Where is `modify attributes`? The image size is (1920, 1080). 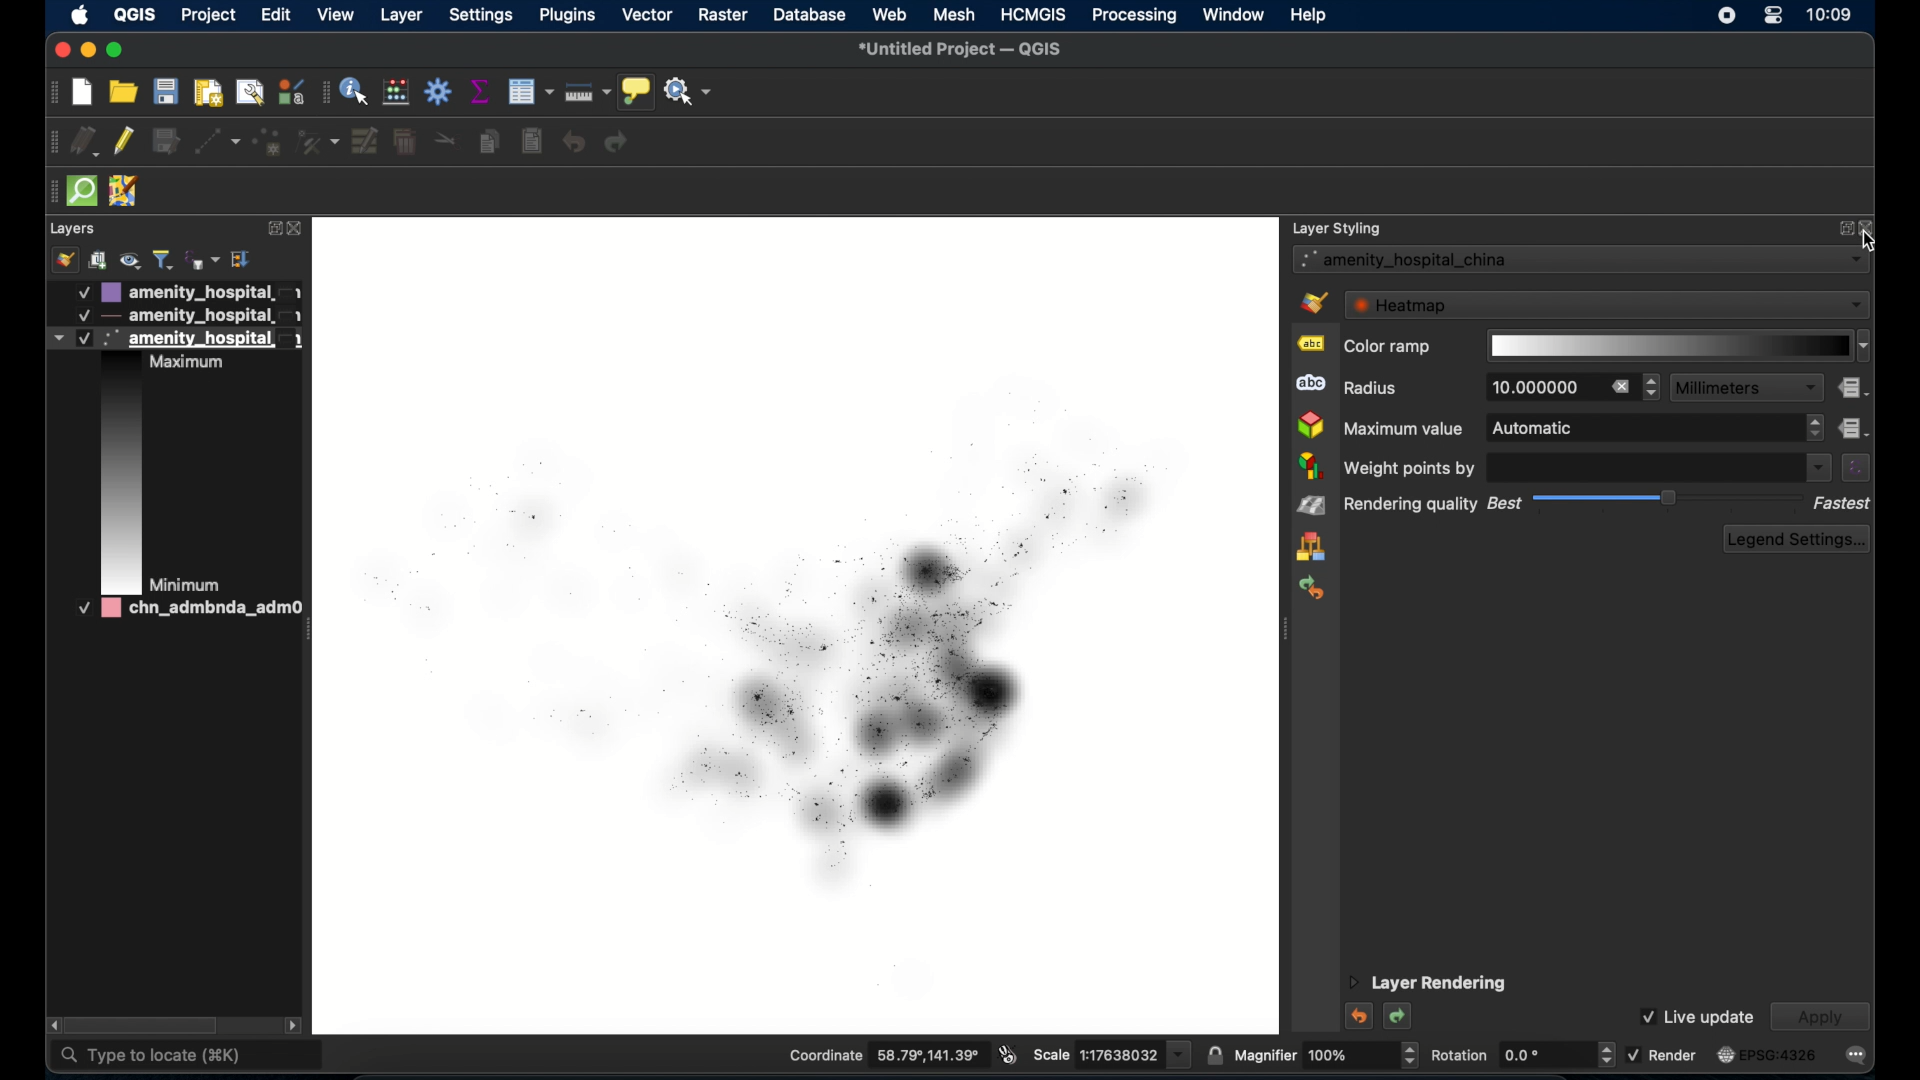
modify attributes is located at coordinates (365, 142).